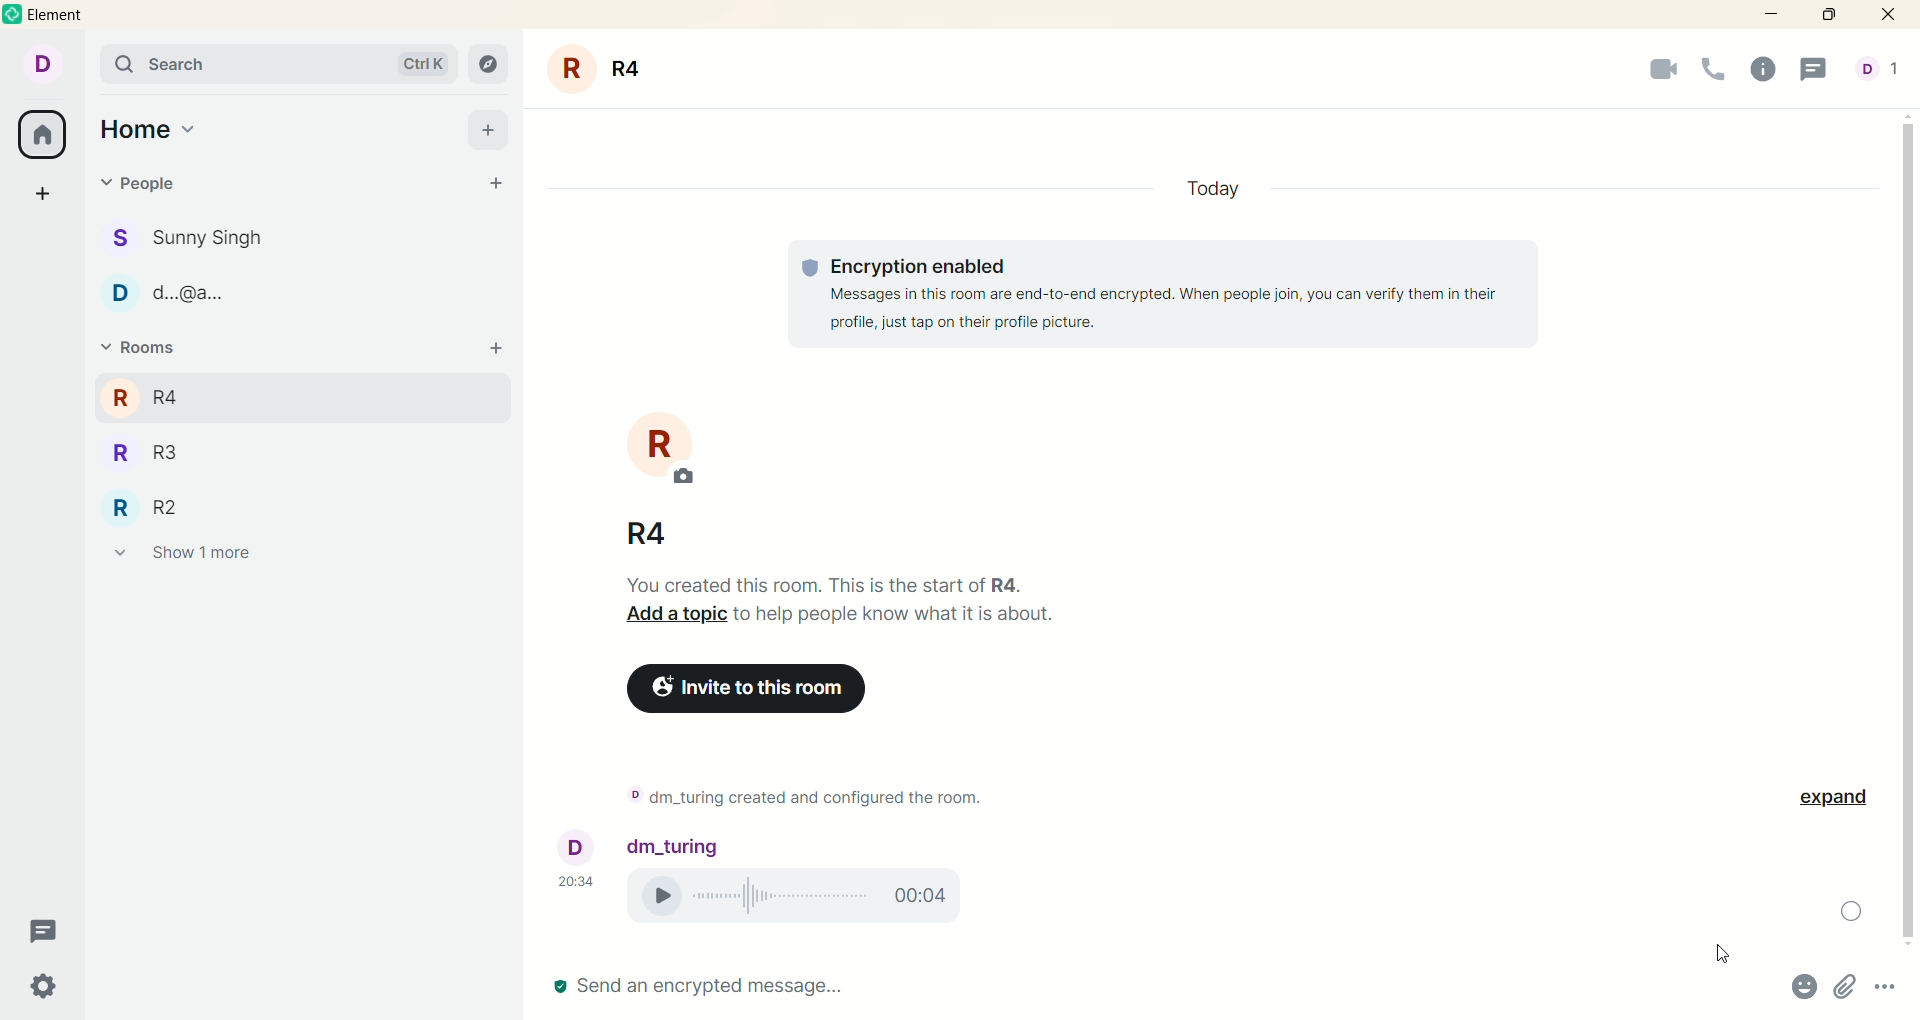  What do you see at coordinates (1877, 71) in the screenshot?
I see `people` at bounding box center [1877, 71].